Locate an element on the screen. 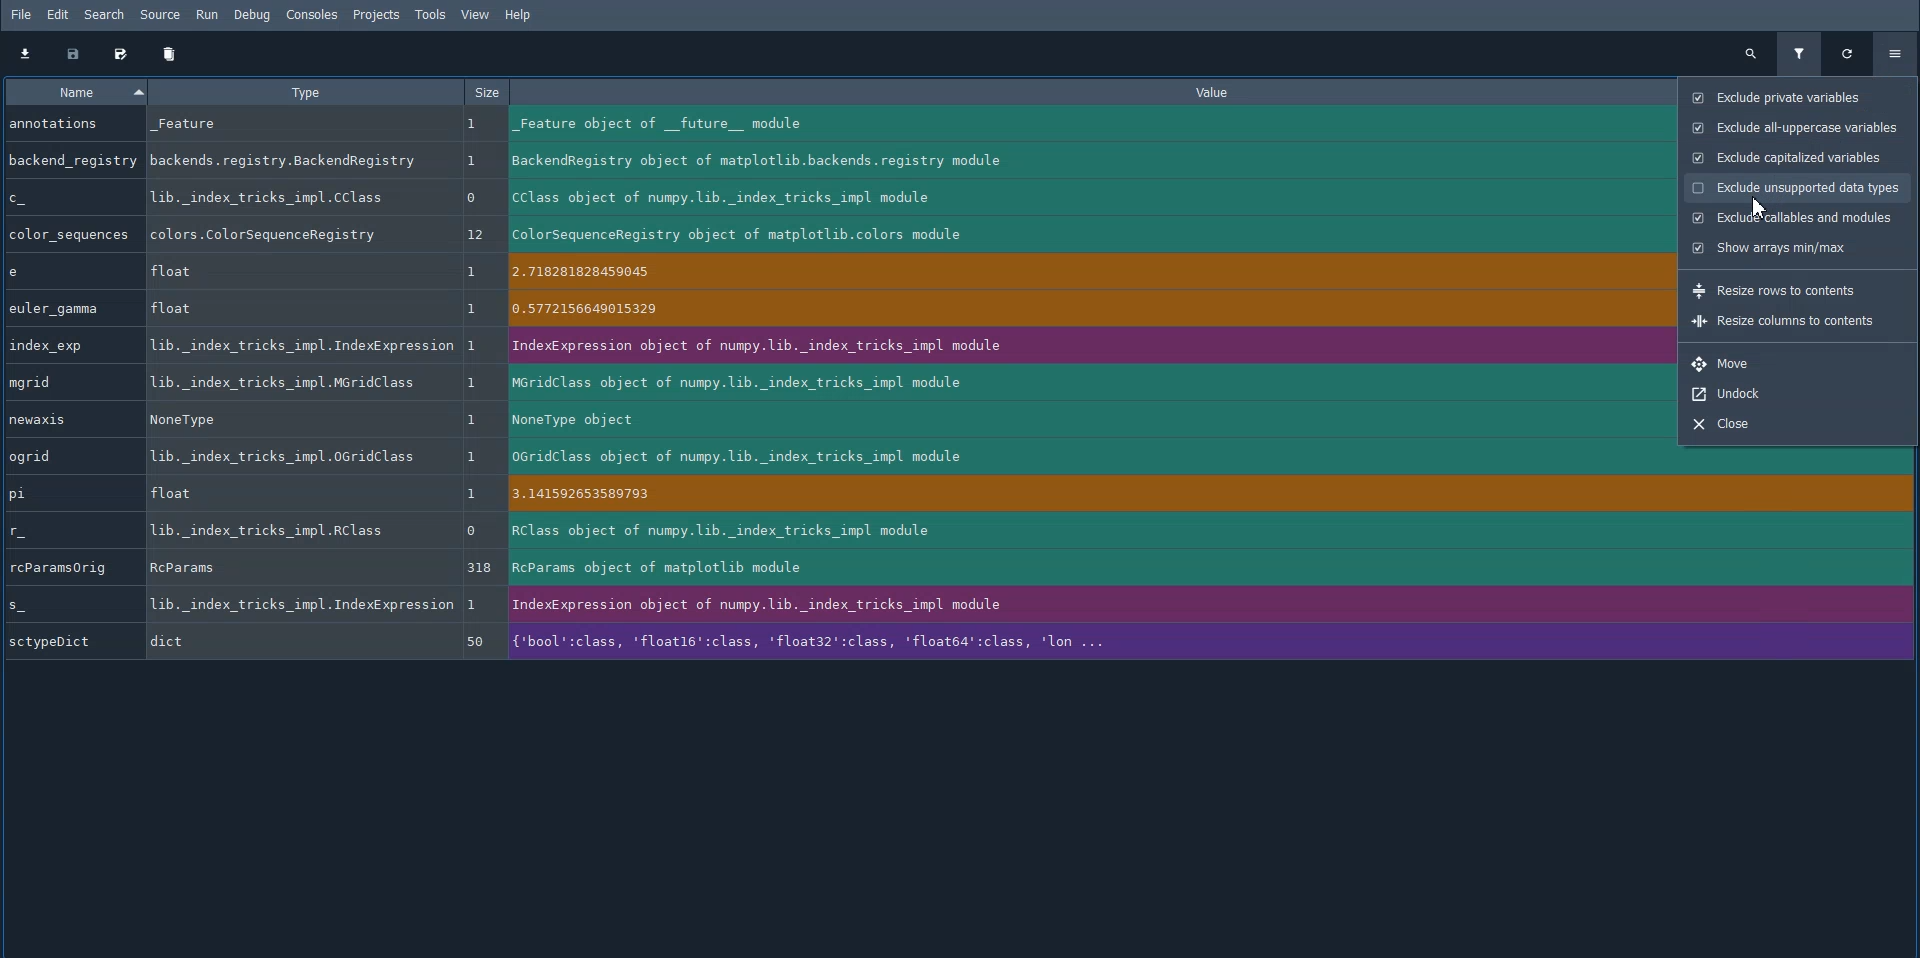  NoneType object is located at coordinates (1078, 420).